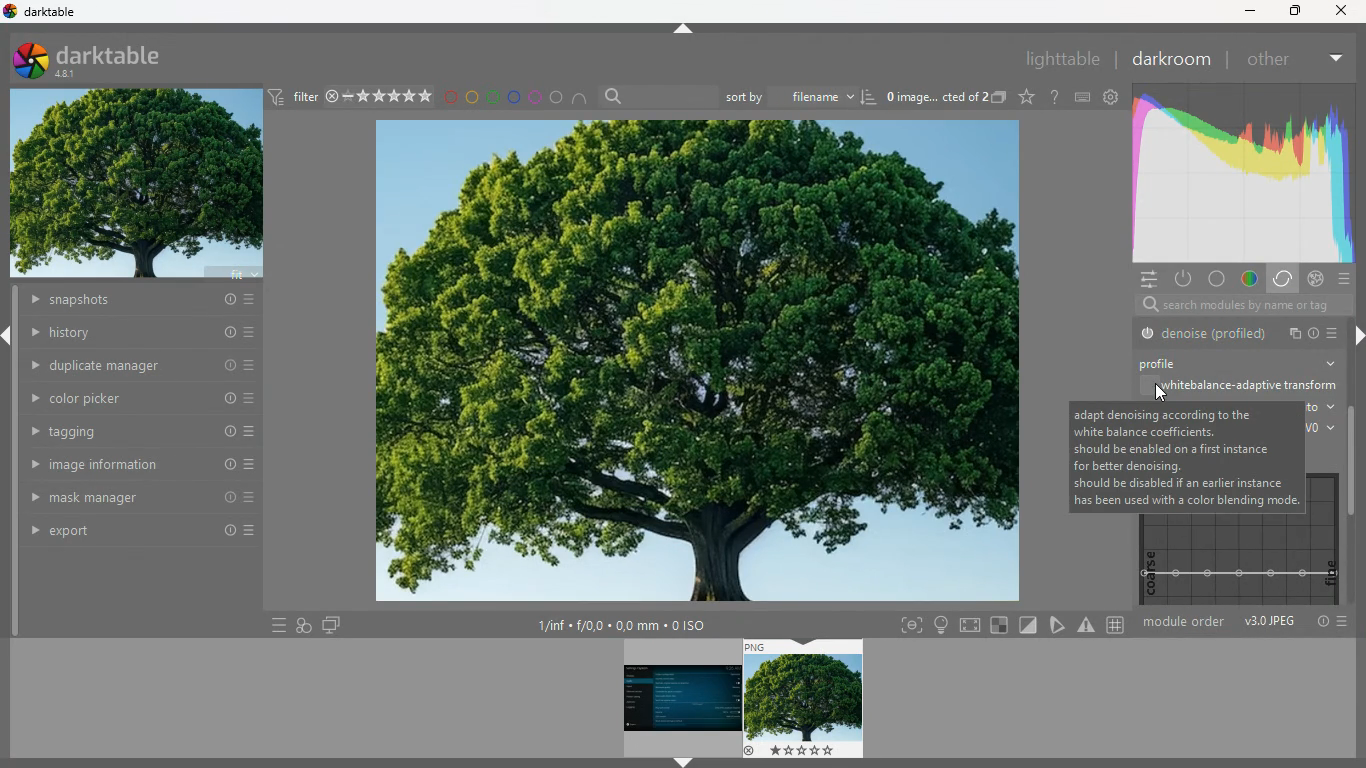 Image resolution: width=1366 pixels, height=768 pixels. What do you see at coordinates (1083, 97) in the screenshot?
I see `keyboard` at bounding box center [1083, 97].